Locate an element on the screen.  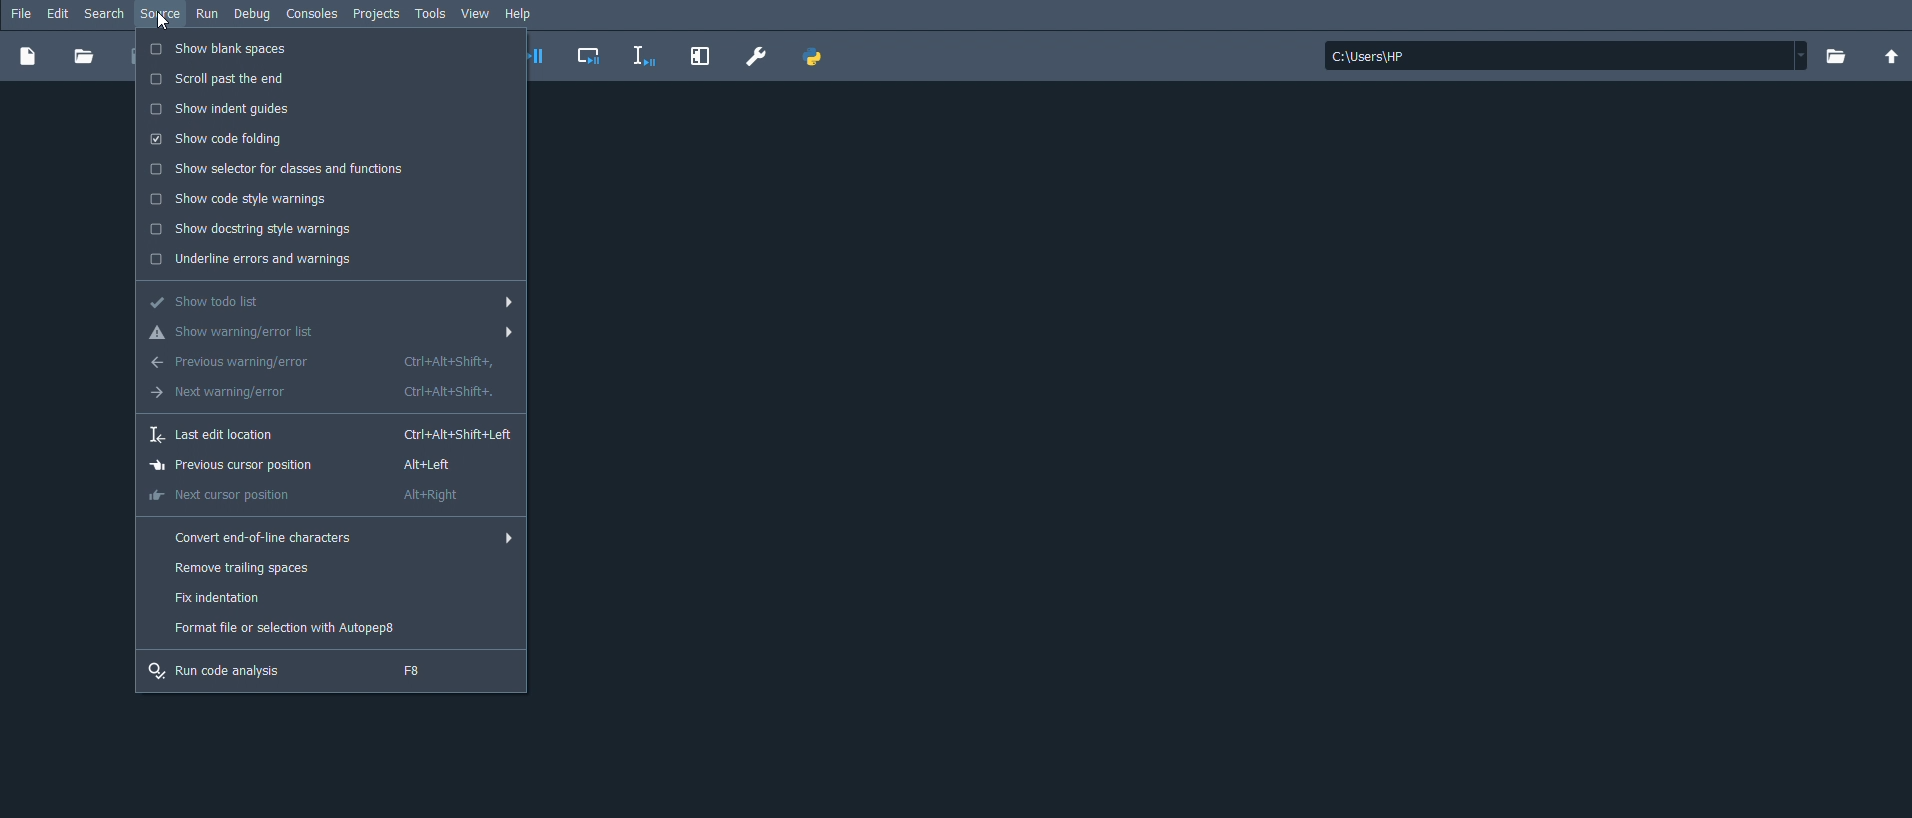
PYTHONPATH manager is located at coordinates (818, 60).